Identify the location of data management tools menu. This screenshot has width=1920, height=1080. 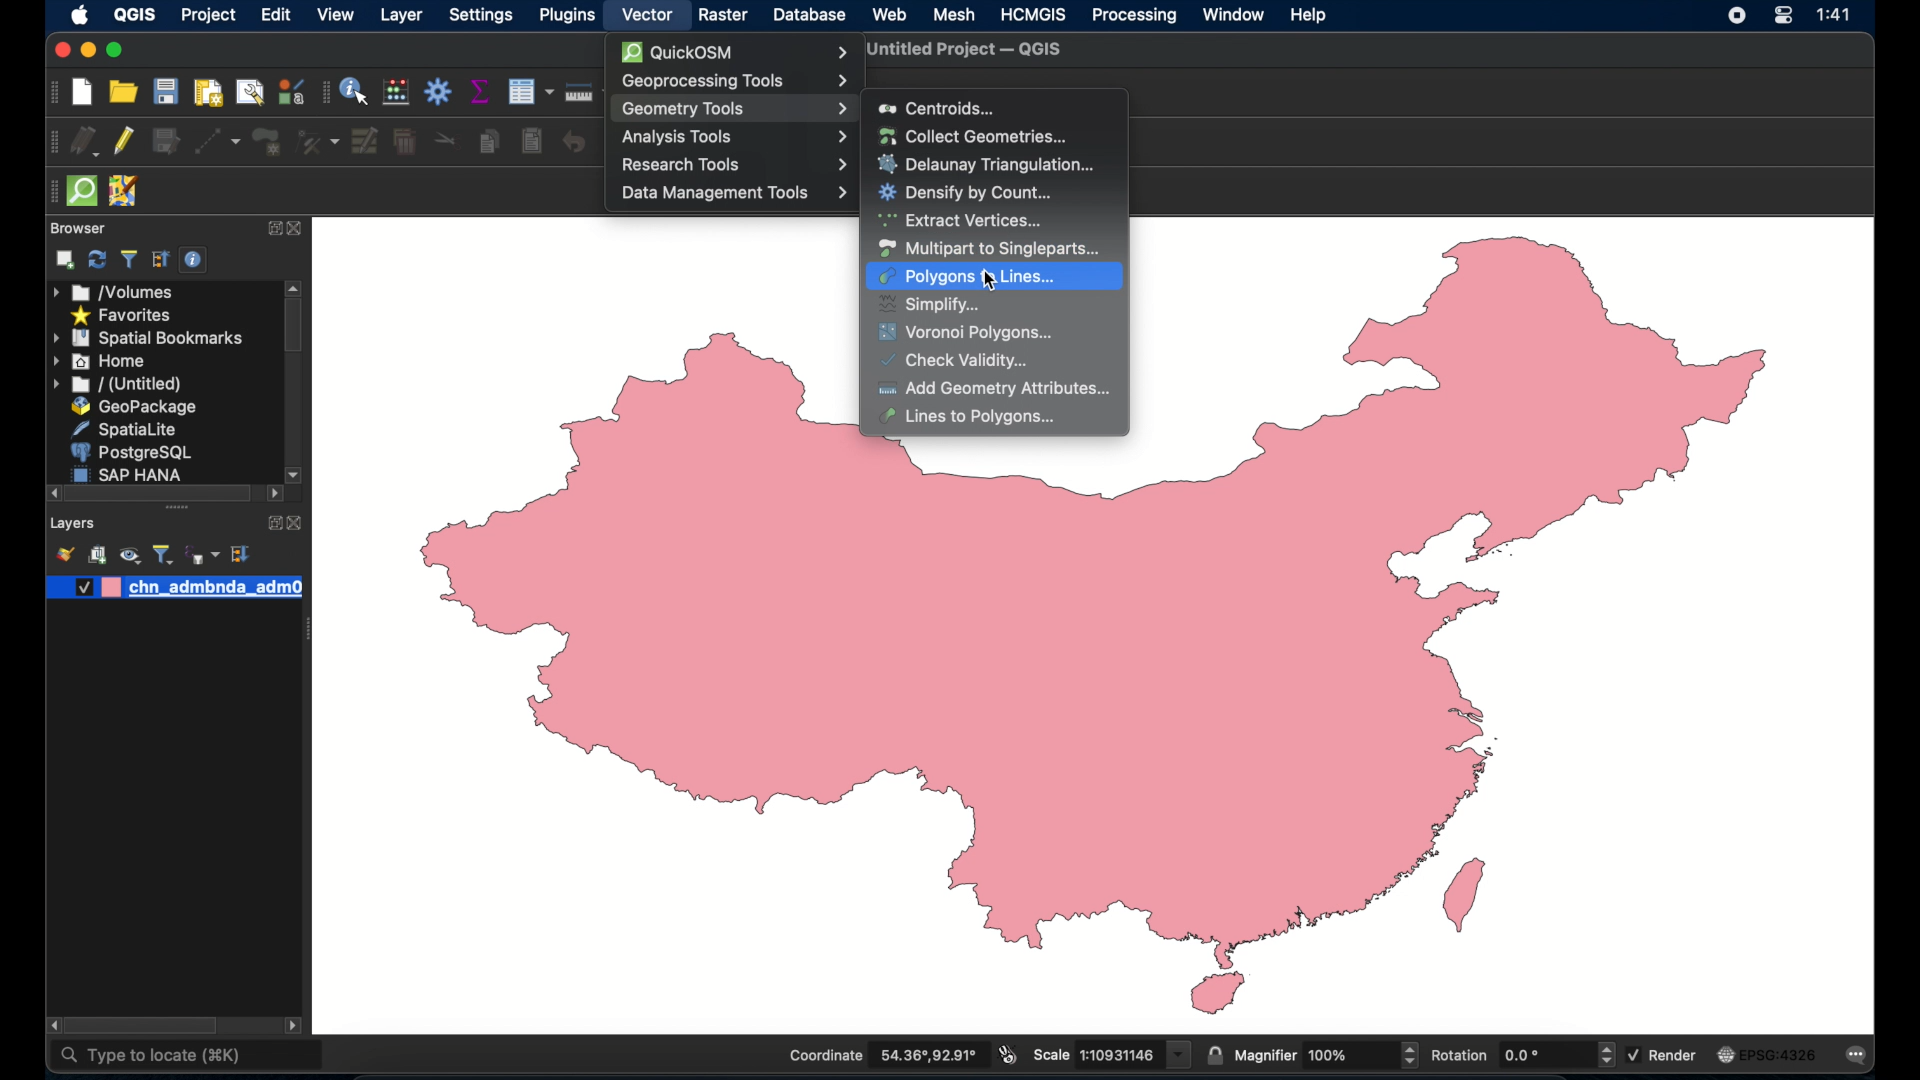
(733, 195).